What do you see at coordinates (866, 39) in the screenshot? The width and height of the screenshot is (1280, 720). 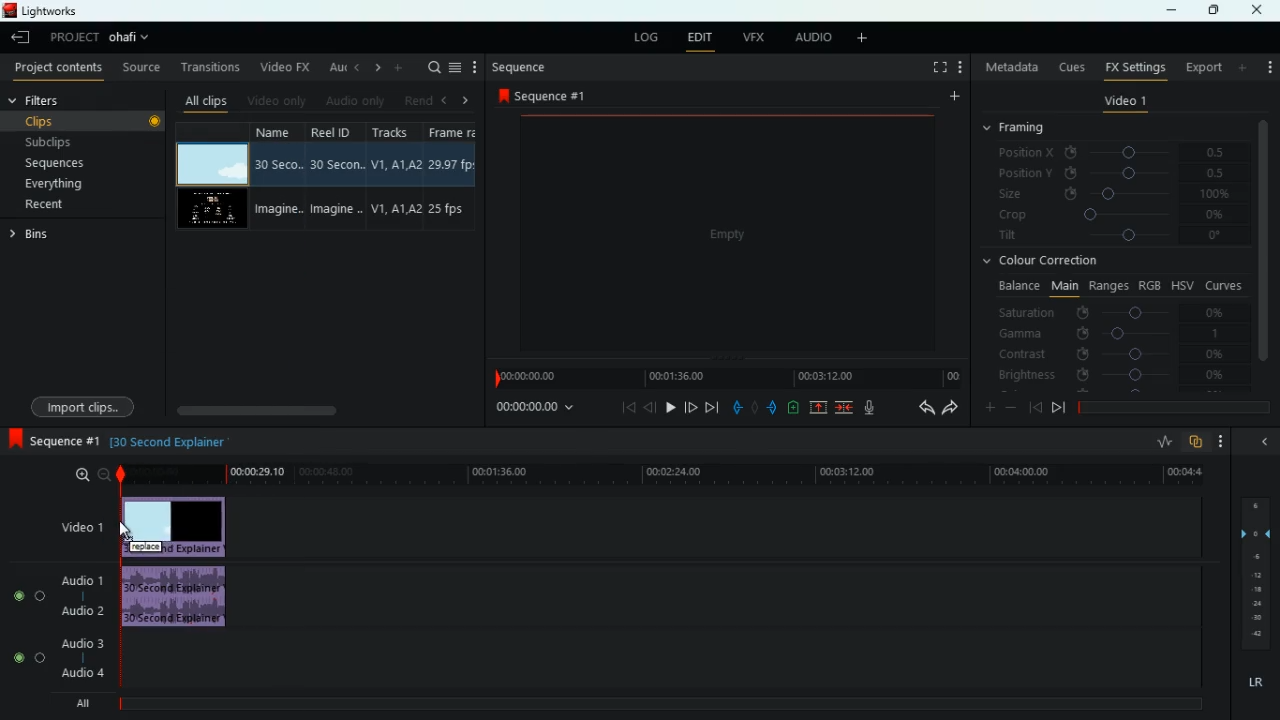 I see `more` at bounding box center [866, 39].